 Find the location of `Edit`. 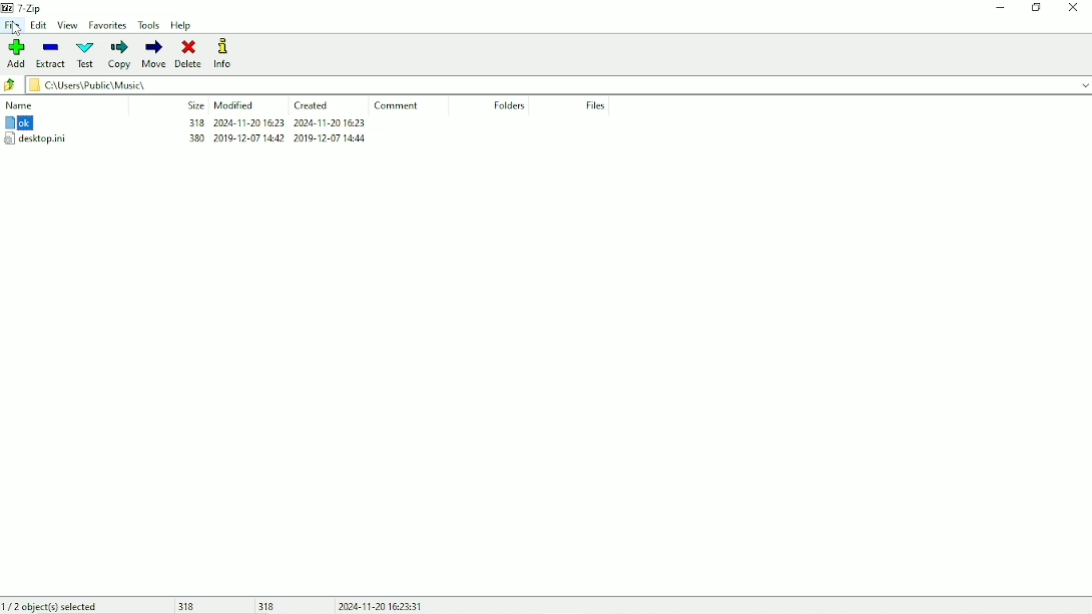

Edit is located at coordinates (38, 26).